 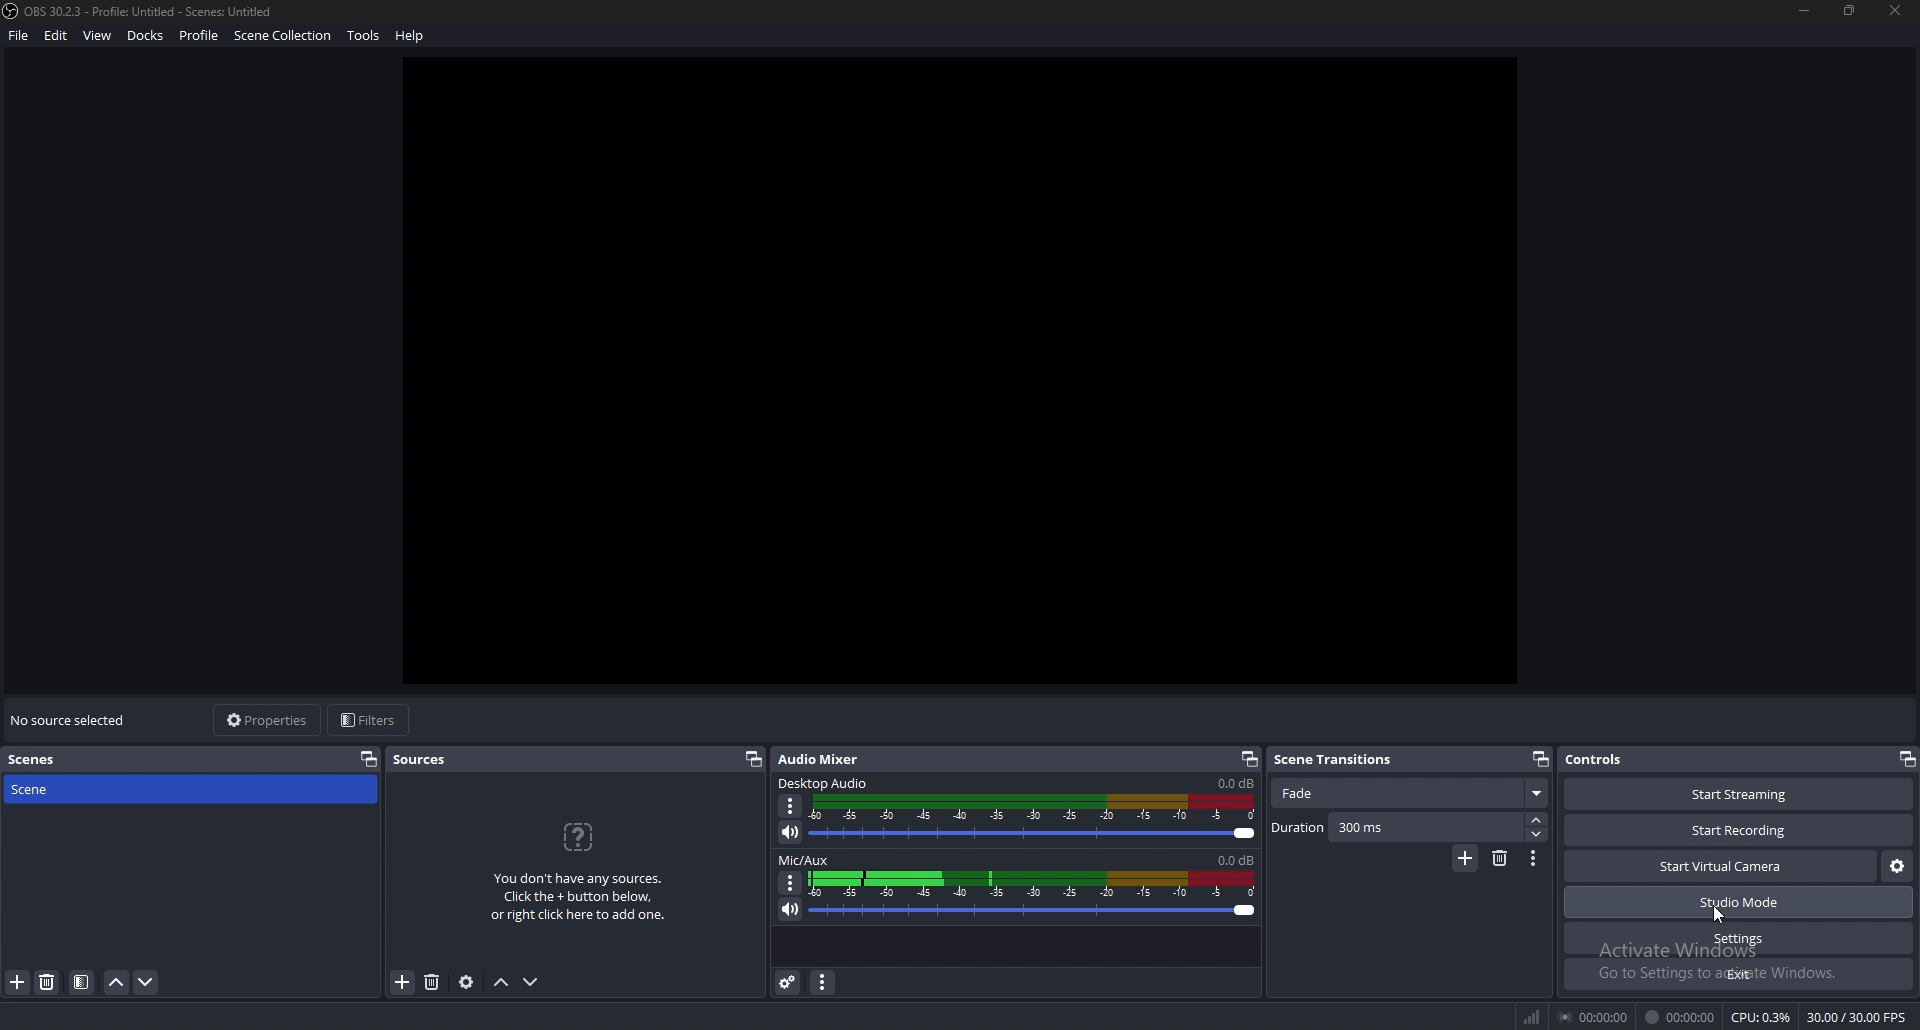 I want to click on Desktop audio, so click(x=825, y=782).